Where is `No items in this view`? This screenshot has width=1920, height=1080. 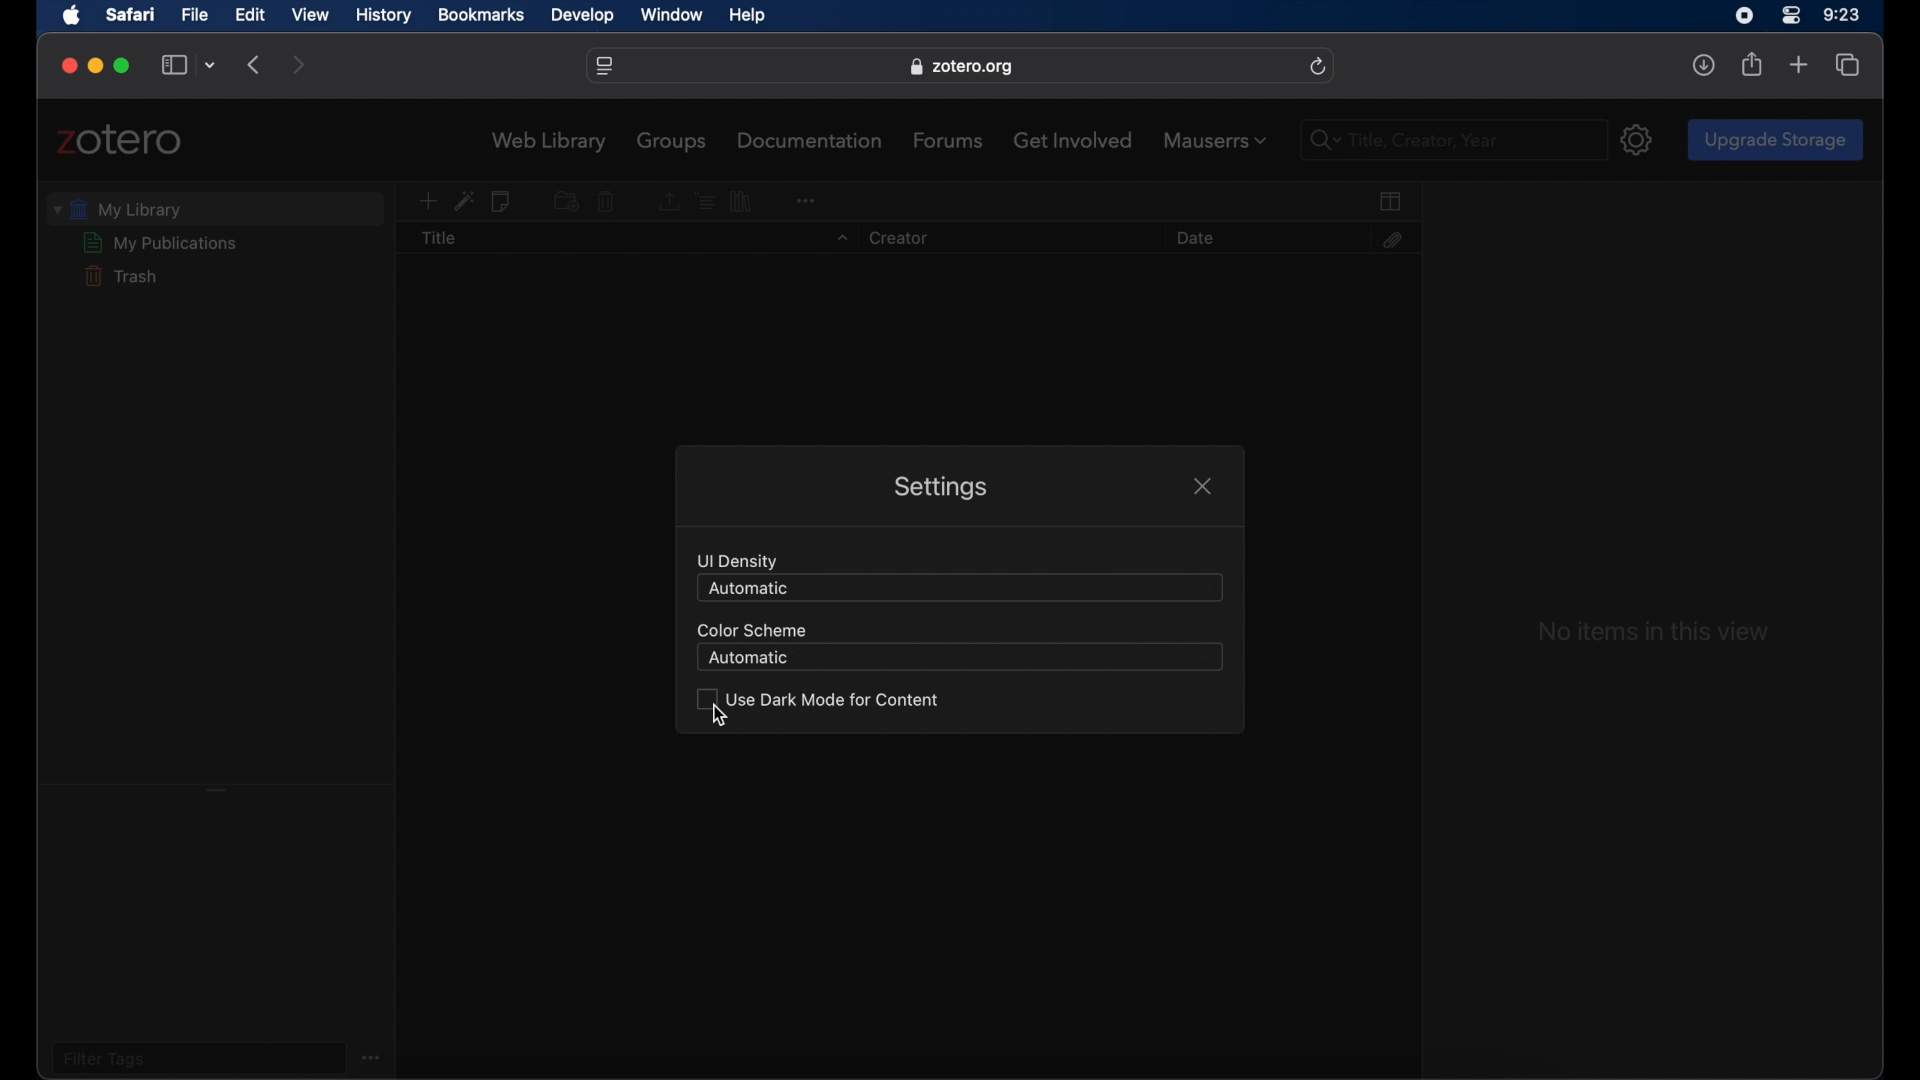
No items in this view is located at coordinates (1652, 632).